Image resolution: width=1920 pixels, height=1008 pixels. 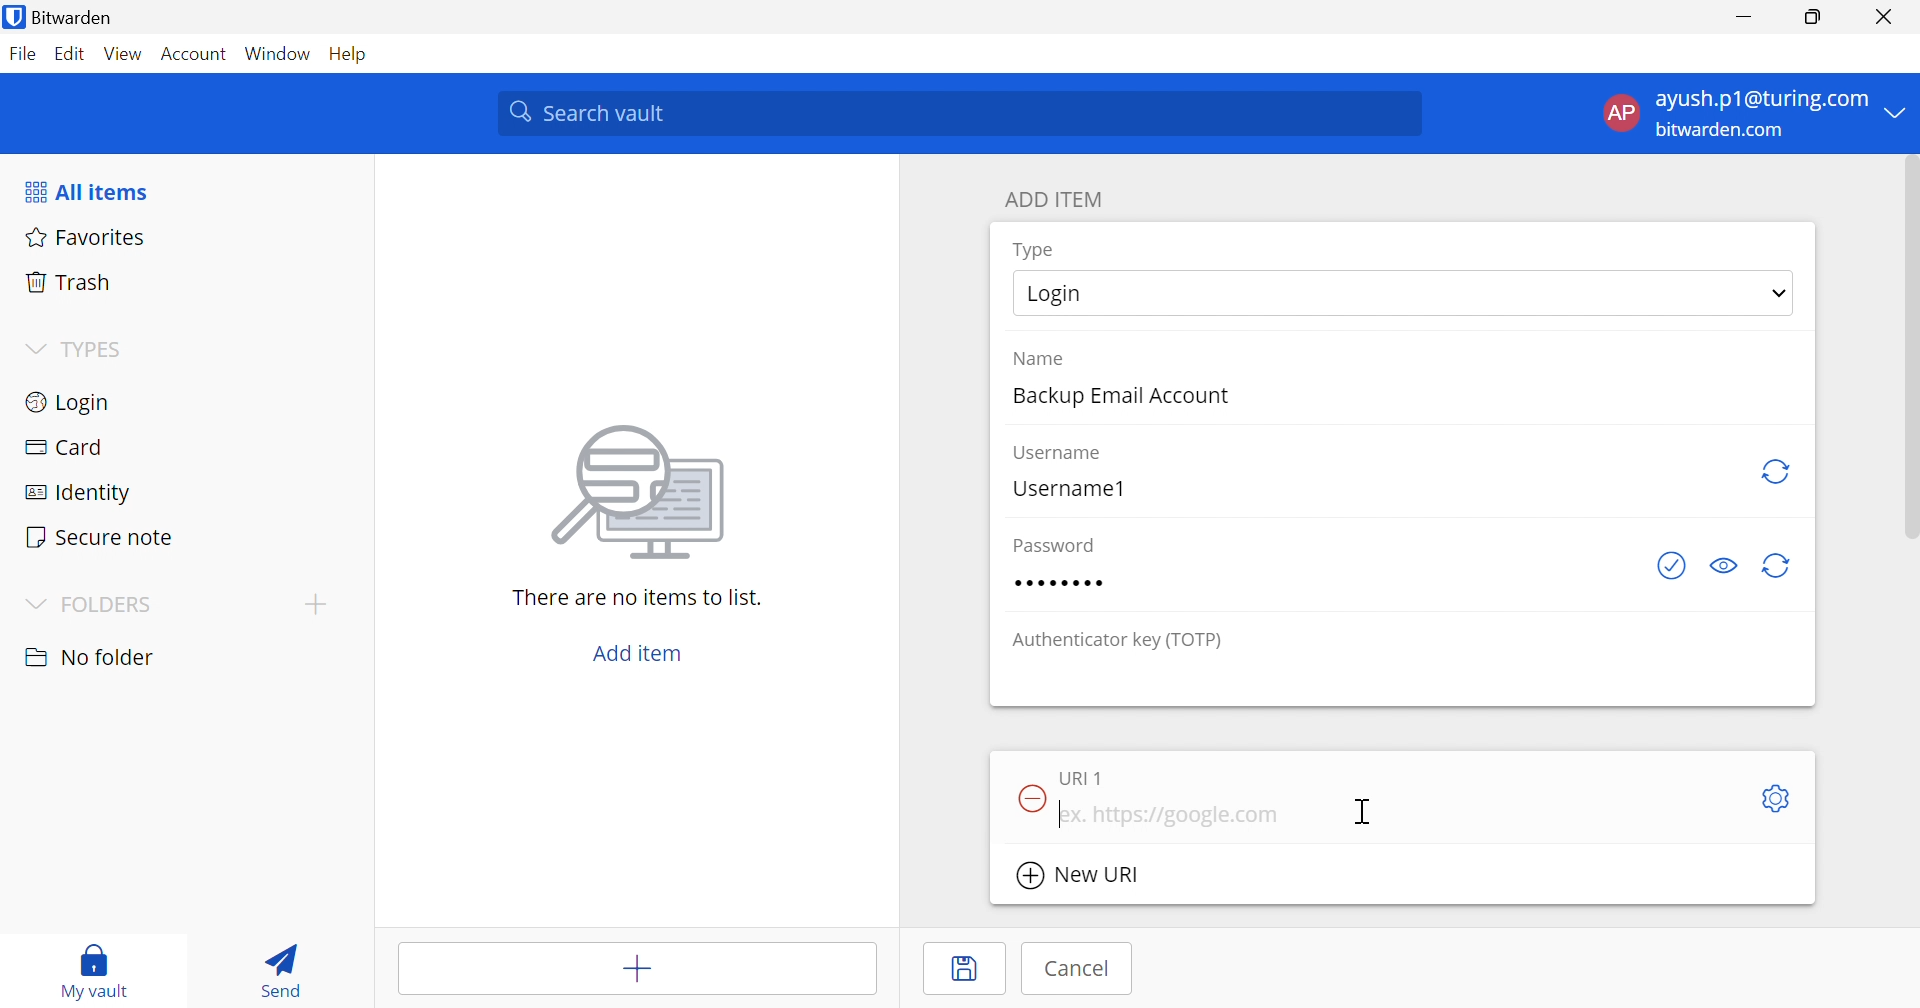 What do you see at coordinates (72, 16) in the screenshot?
I see `Bitwarden` at bounding box center [72, 16].